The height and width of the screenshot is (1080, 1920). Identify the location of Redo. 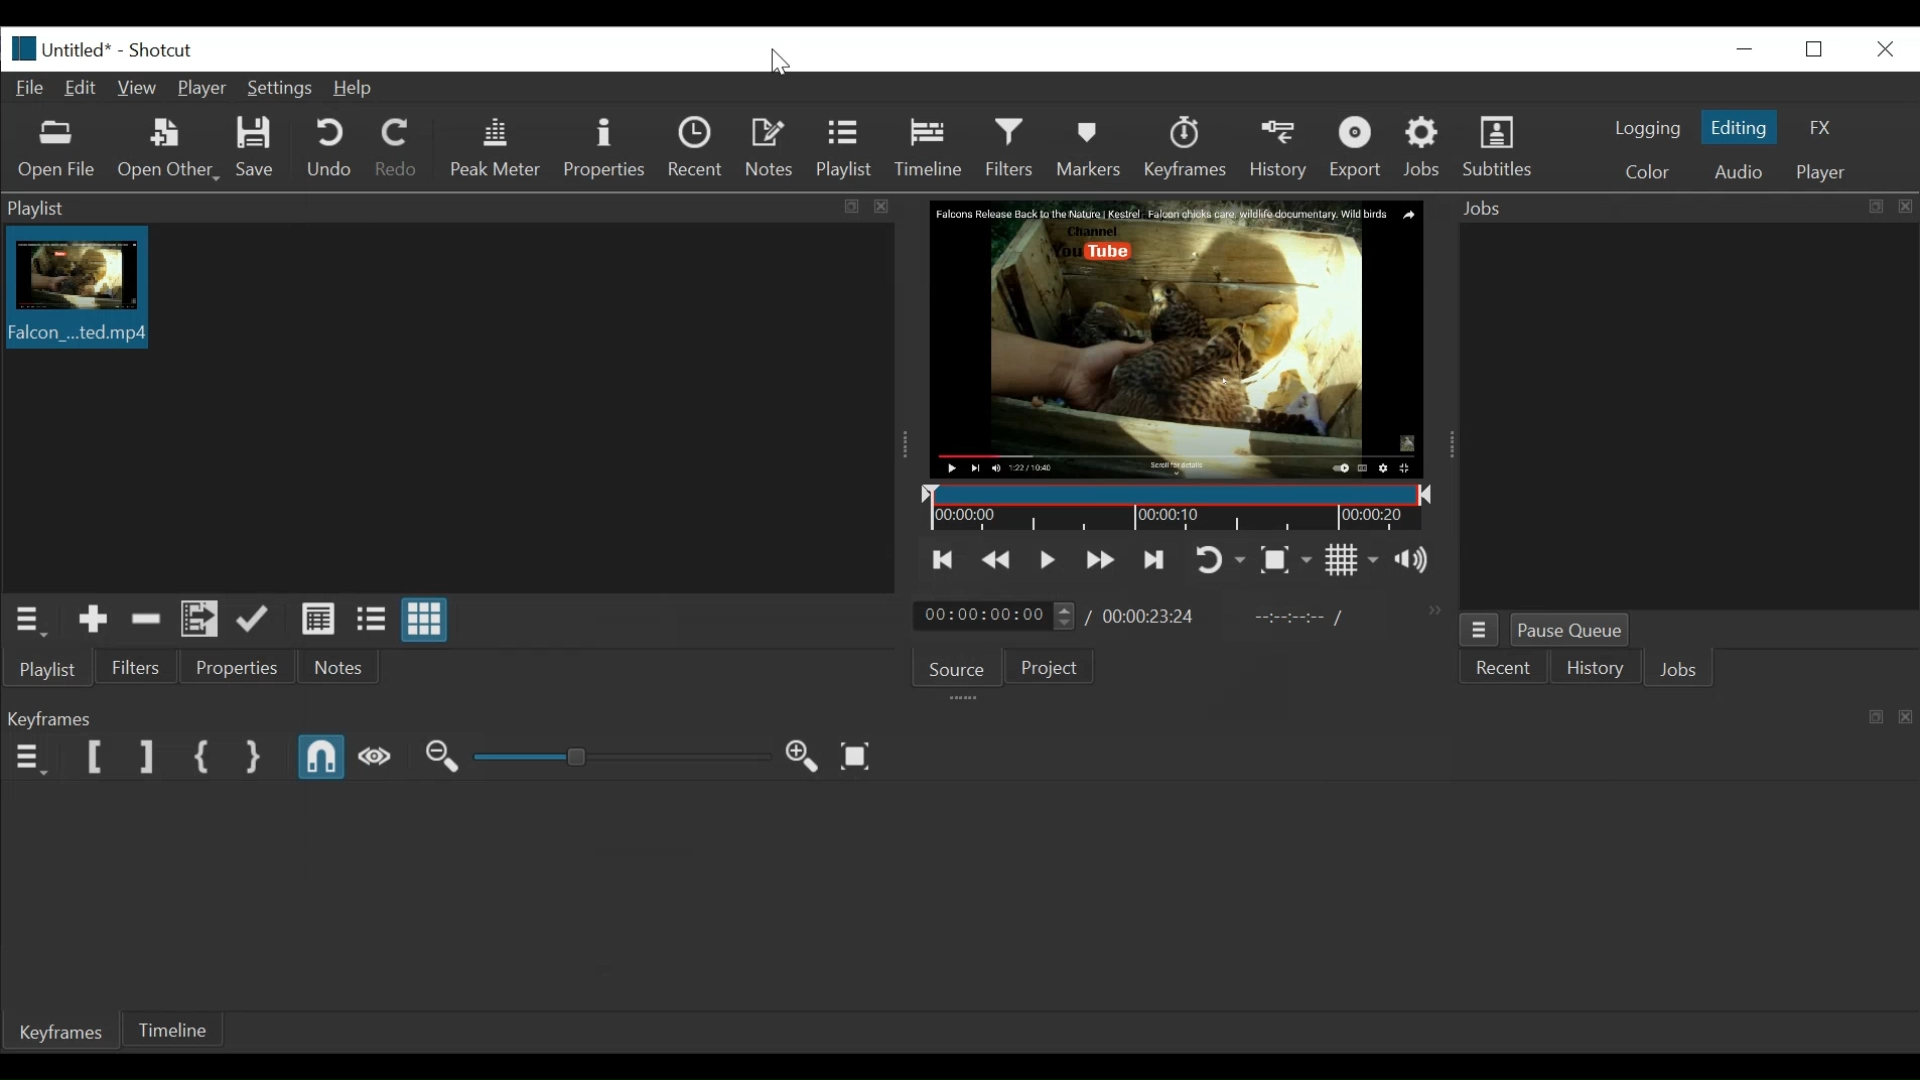
(395, 147).